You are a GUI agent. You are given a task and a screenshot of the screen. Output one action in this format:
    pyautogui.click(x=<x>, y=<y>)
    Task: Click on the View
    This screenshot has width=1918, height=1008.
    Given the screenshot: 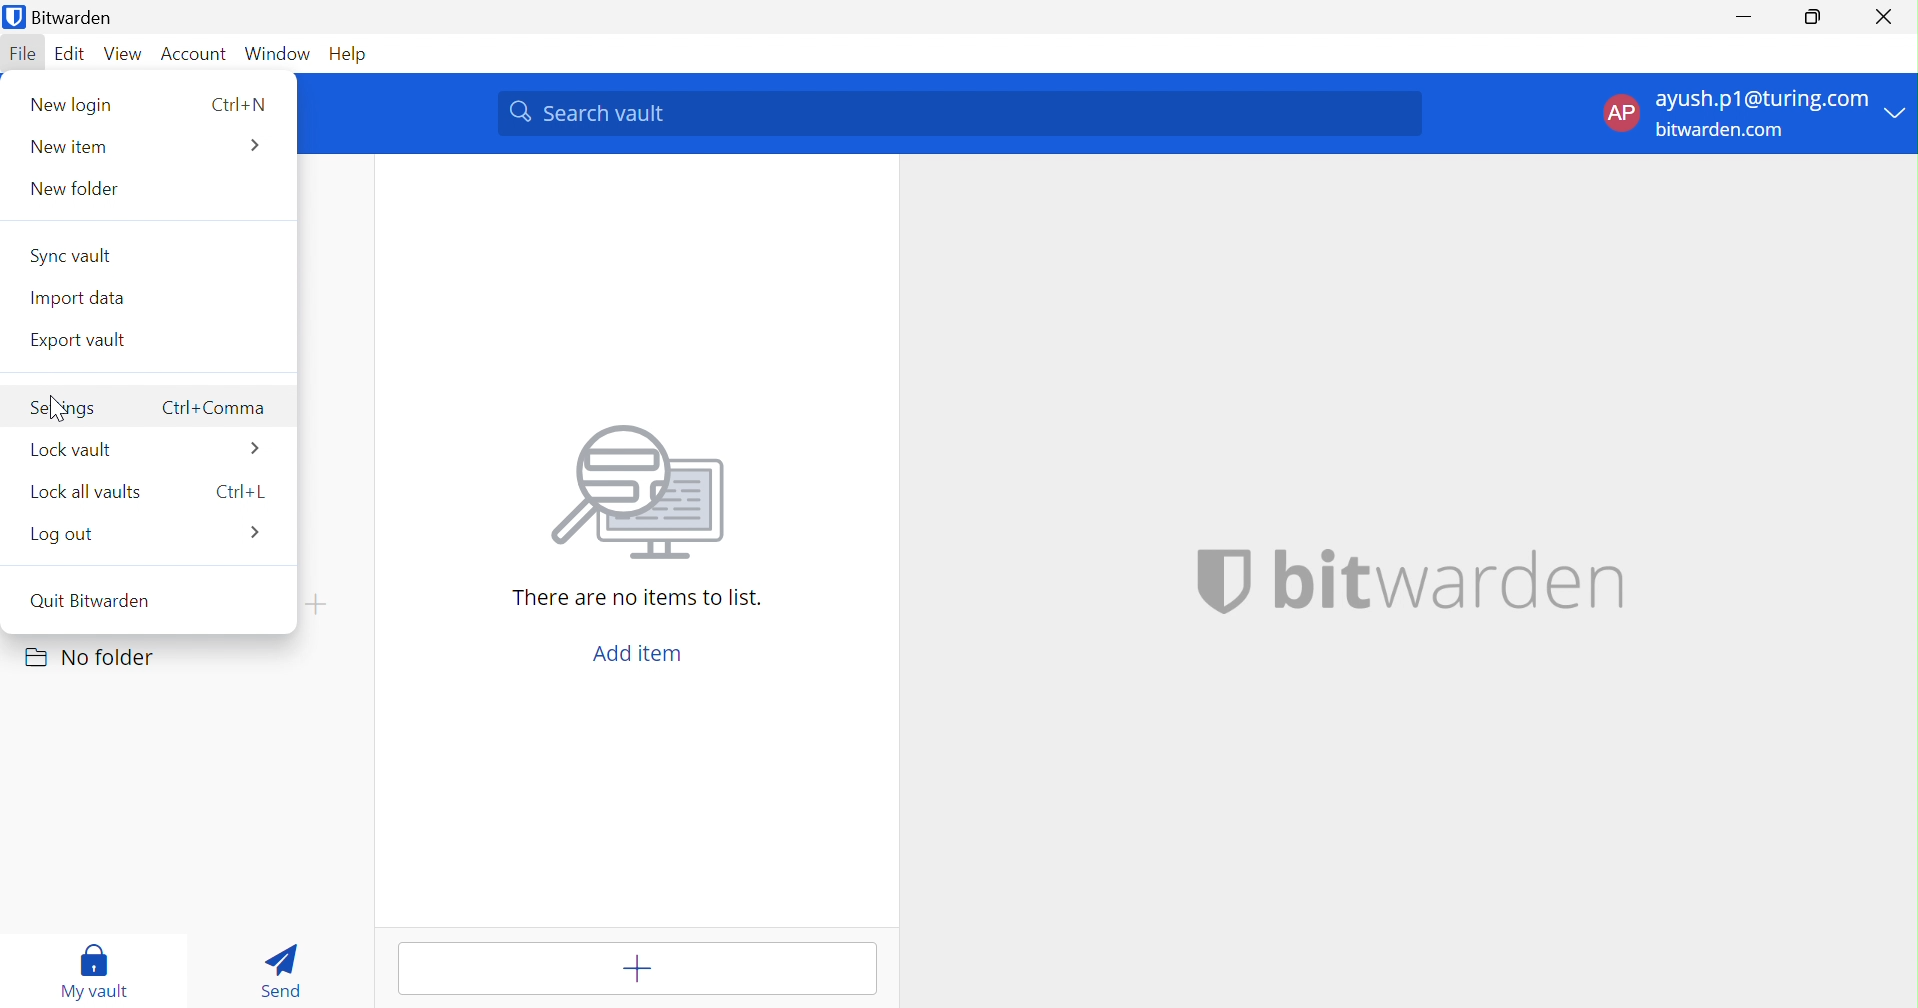 What is the action you would take?
    pyautogui.click(x=125, y=53)
    